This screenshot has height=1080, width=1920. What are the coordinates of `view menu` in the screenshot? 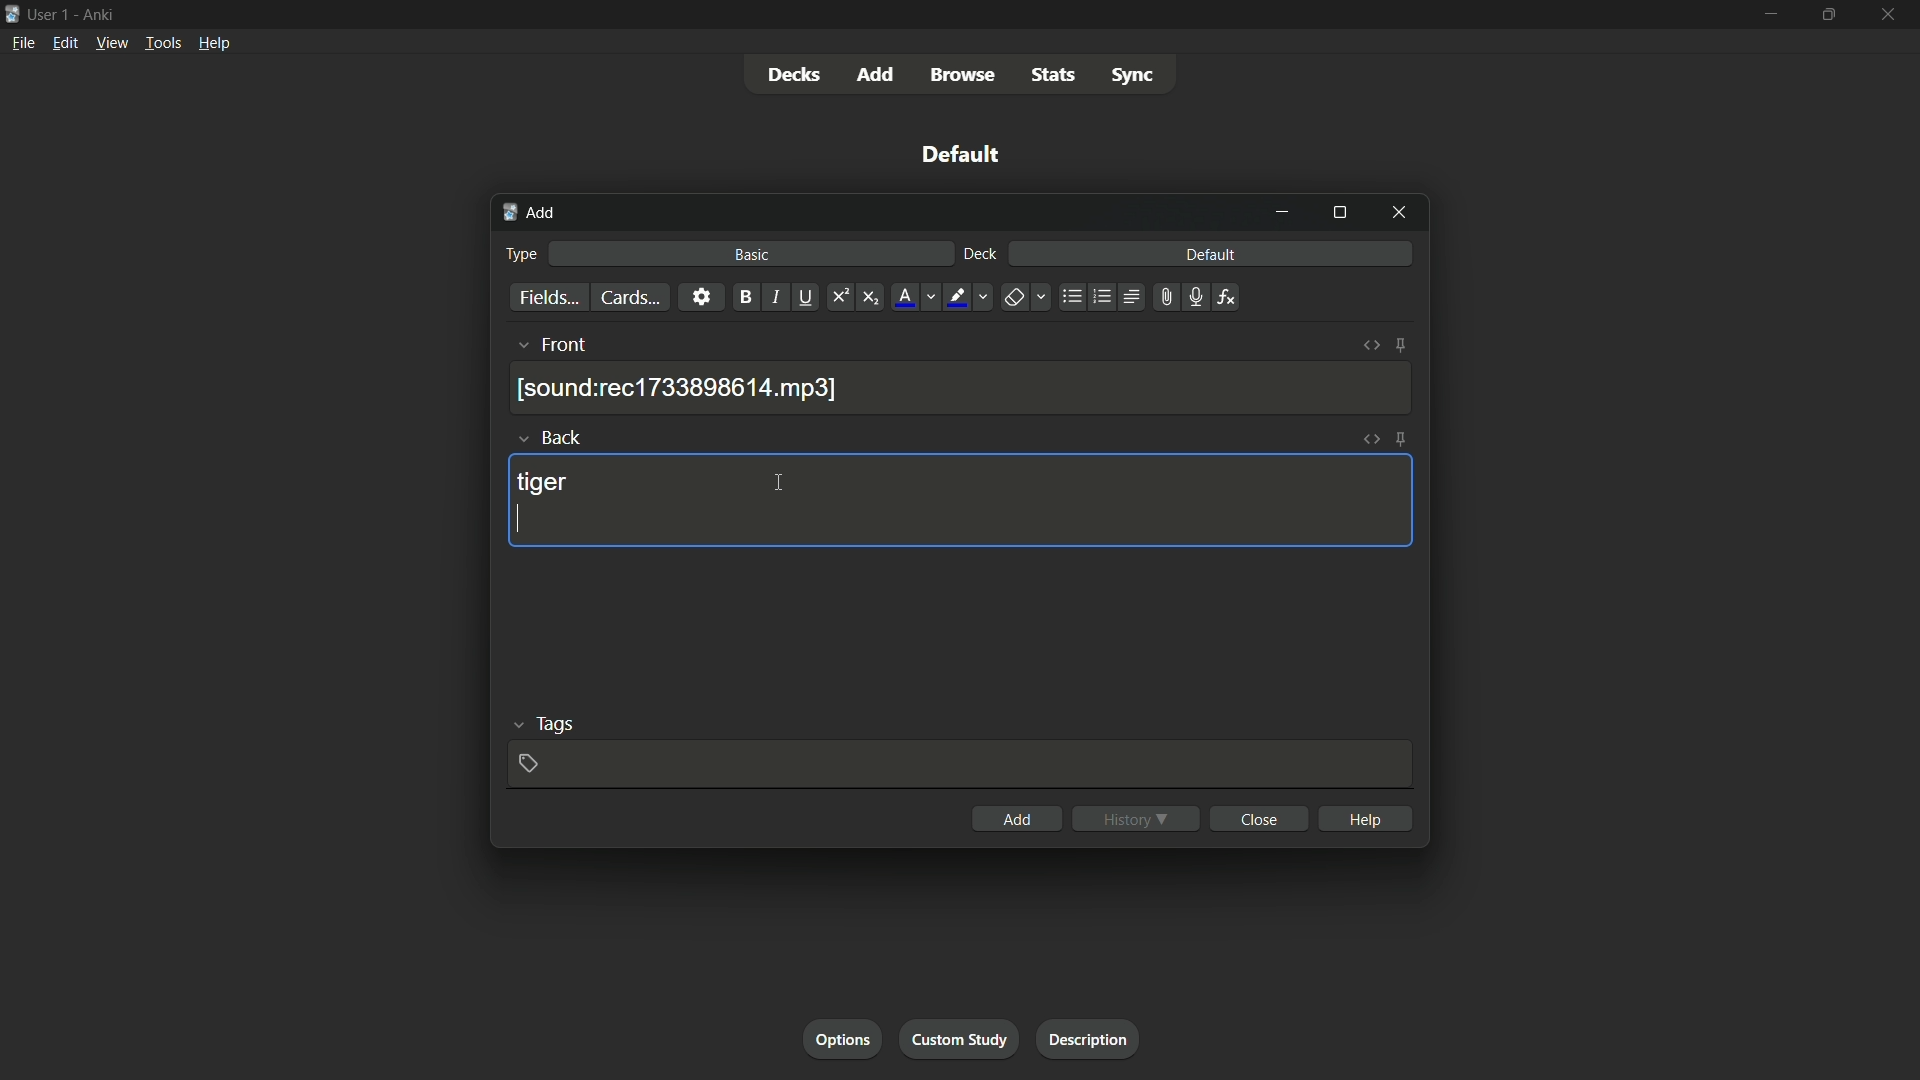 It's located at (112, 43).